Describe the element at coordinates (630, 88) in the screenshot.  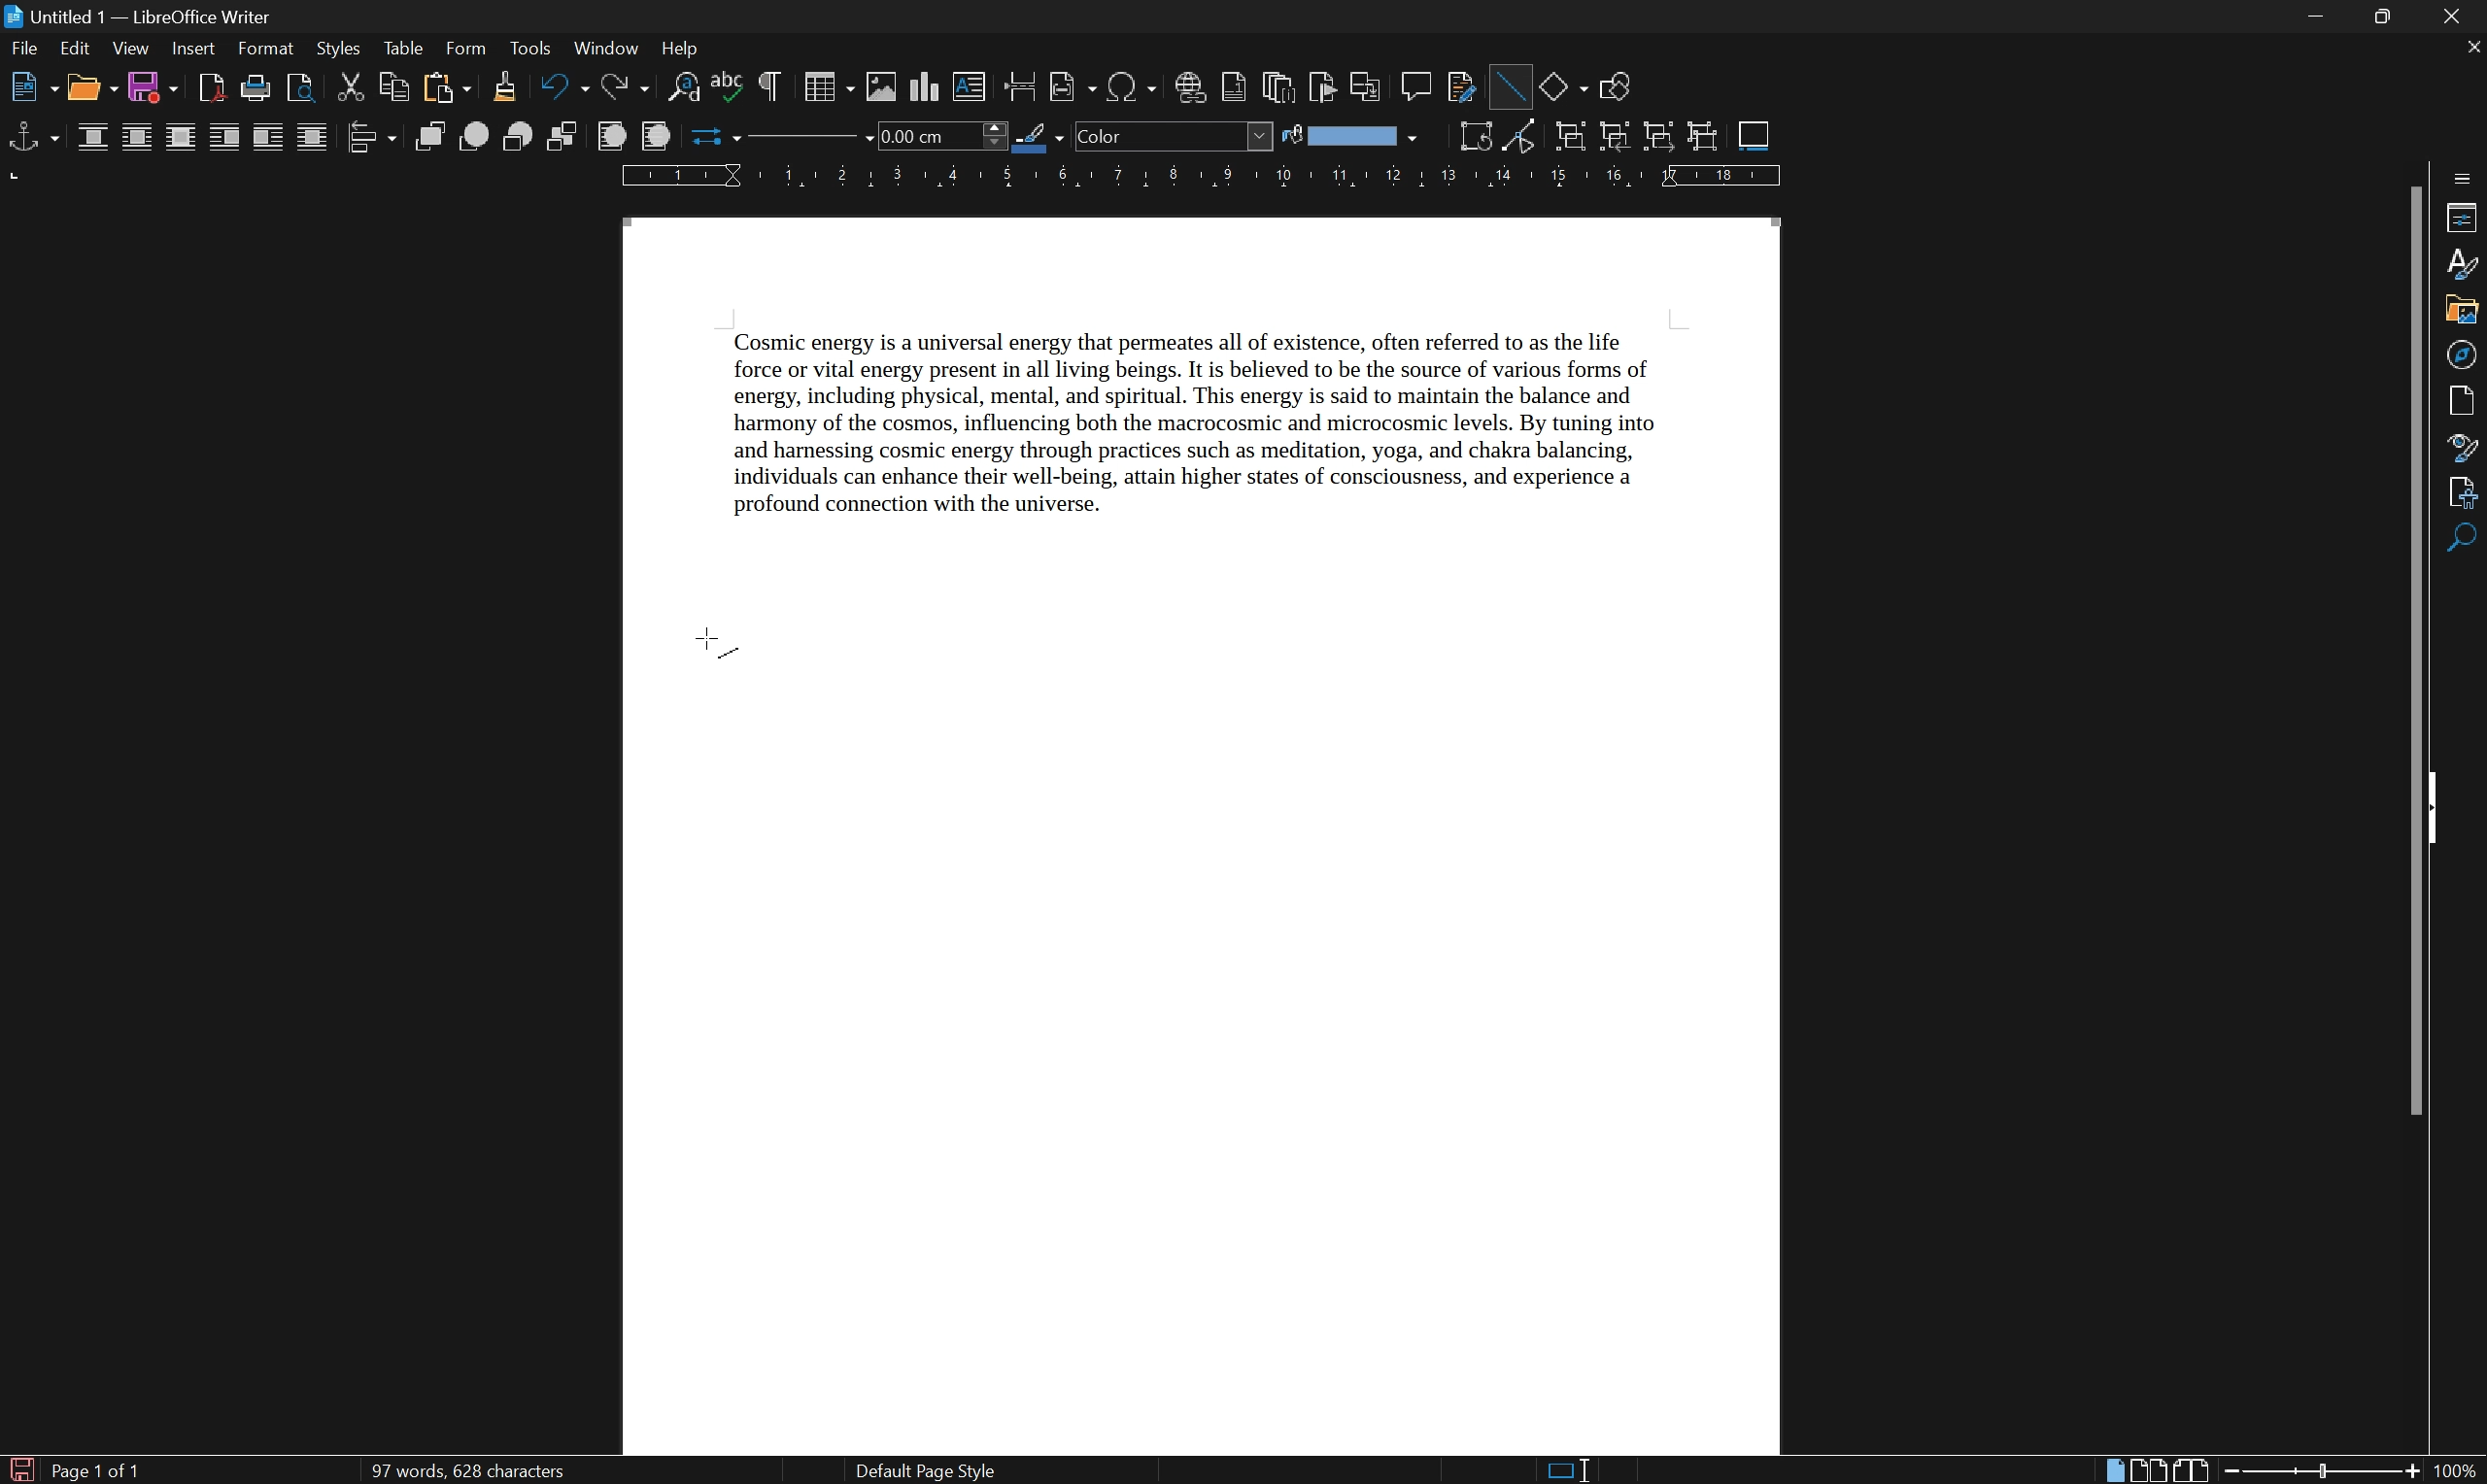
I see `redo` at that location.